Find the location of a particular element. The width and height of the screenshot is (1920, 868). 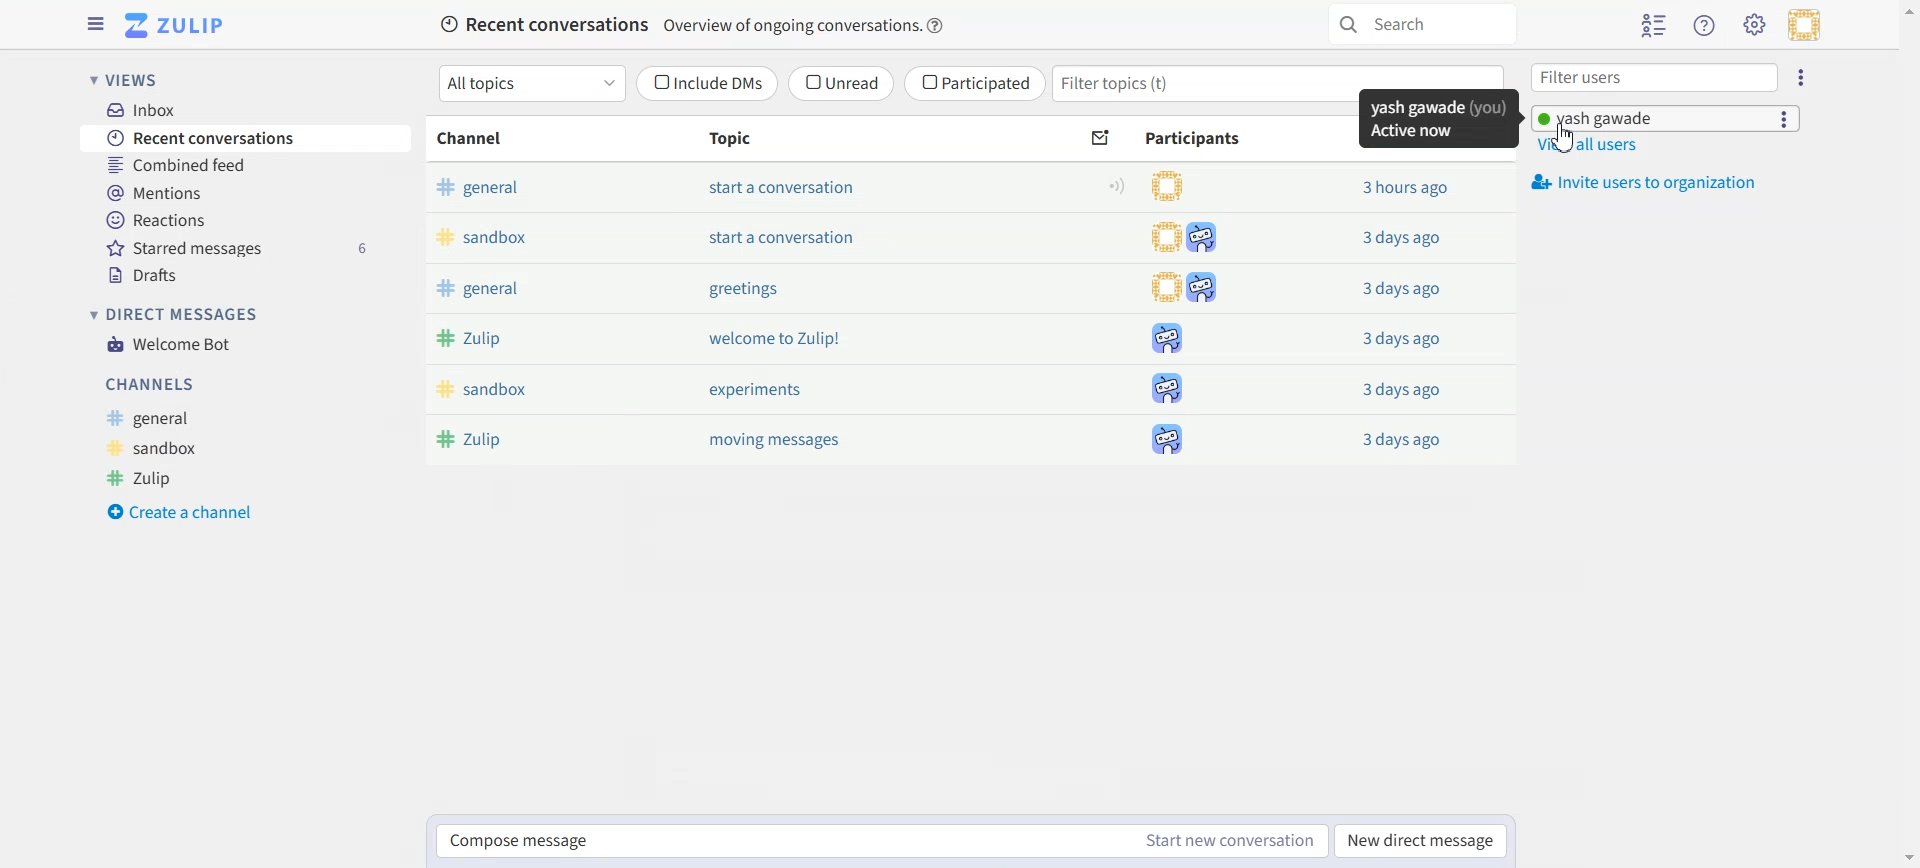

sandbox is located at coordinates (488, 238).